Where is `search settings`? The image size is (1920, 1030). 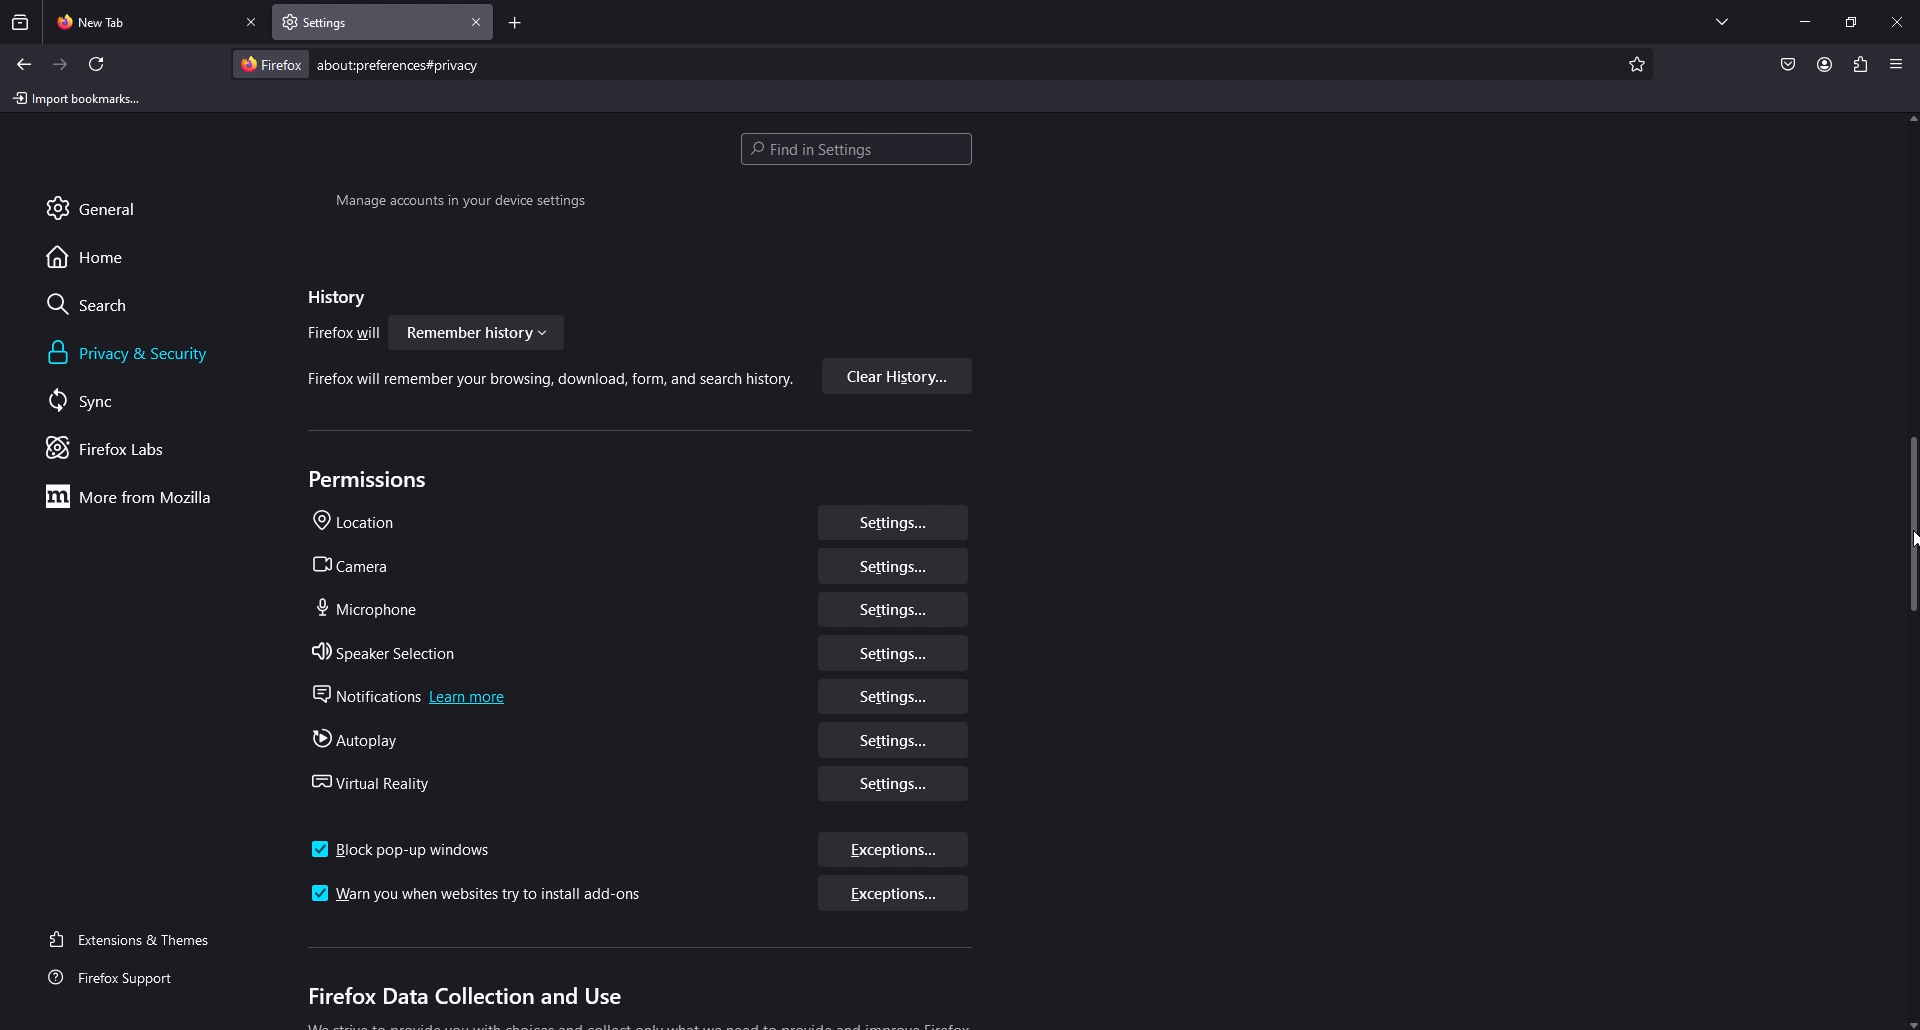
search settings is located at coordinates (856, 151).